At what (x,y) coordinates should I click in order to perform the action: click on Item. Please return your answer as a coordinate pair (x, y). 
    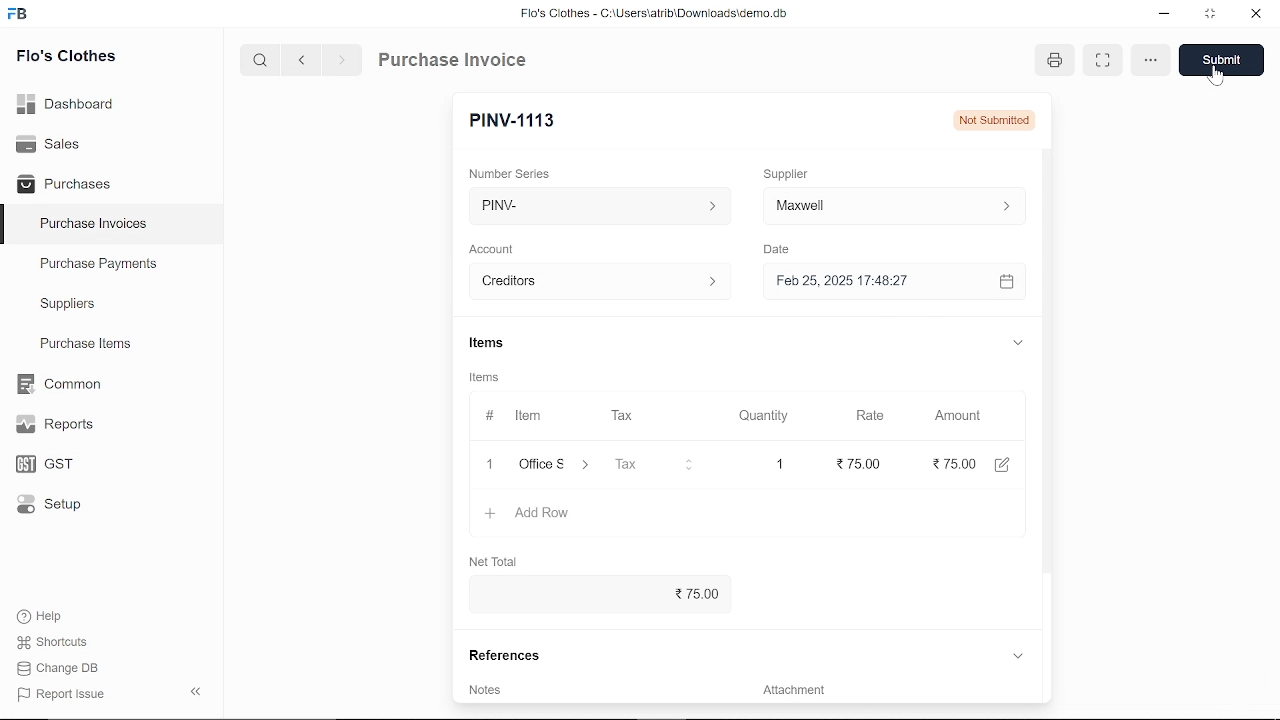
    Looking at the image, I should click on (514, 416).